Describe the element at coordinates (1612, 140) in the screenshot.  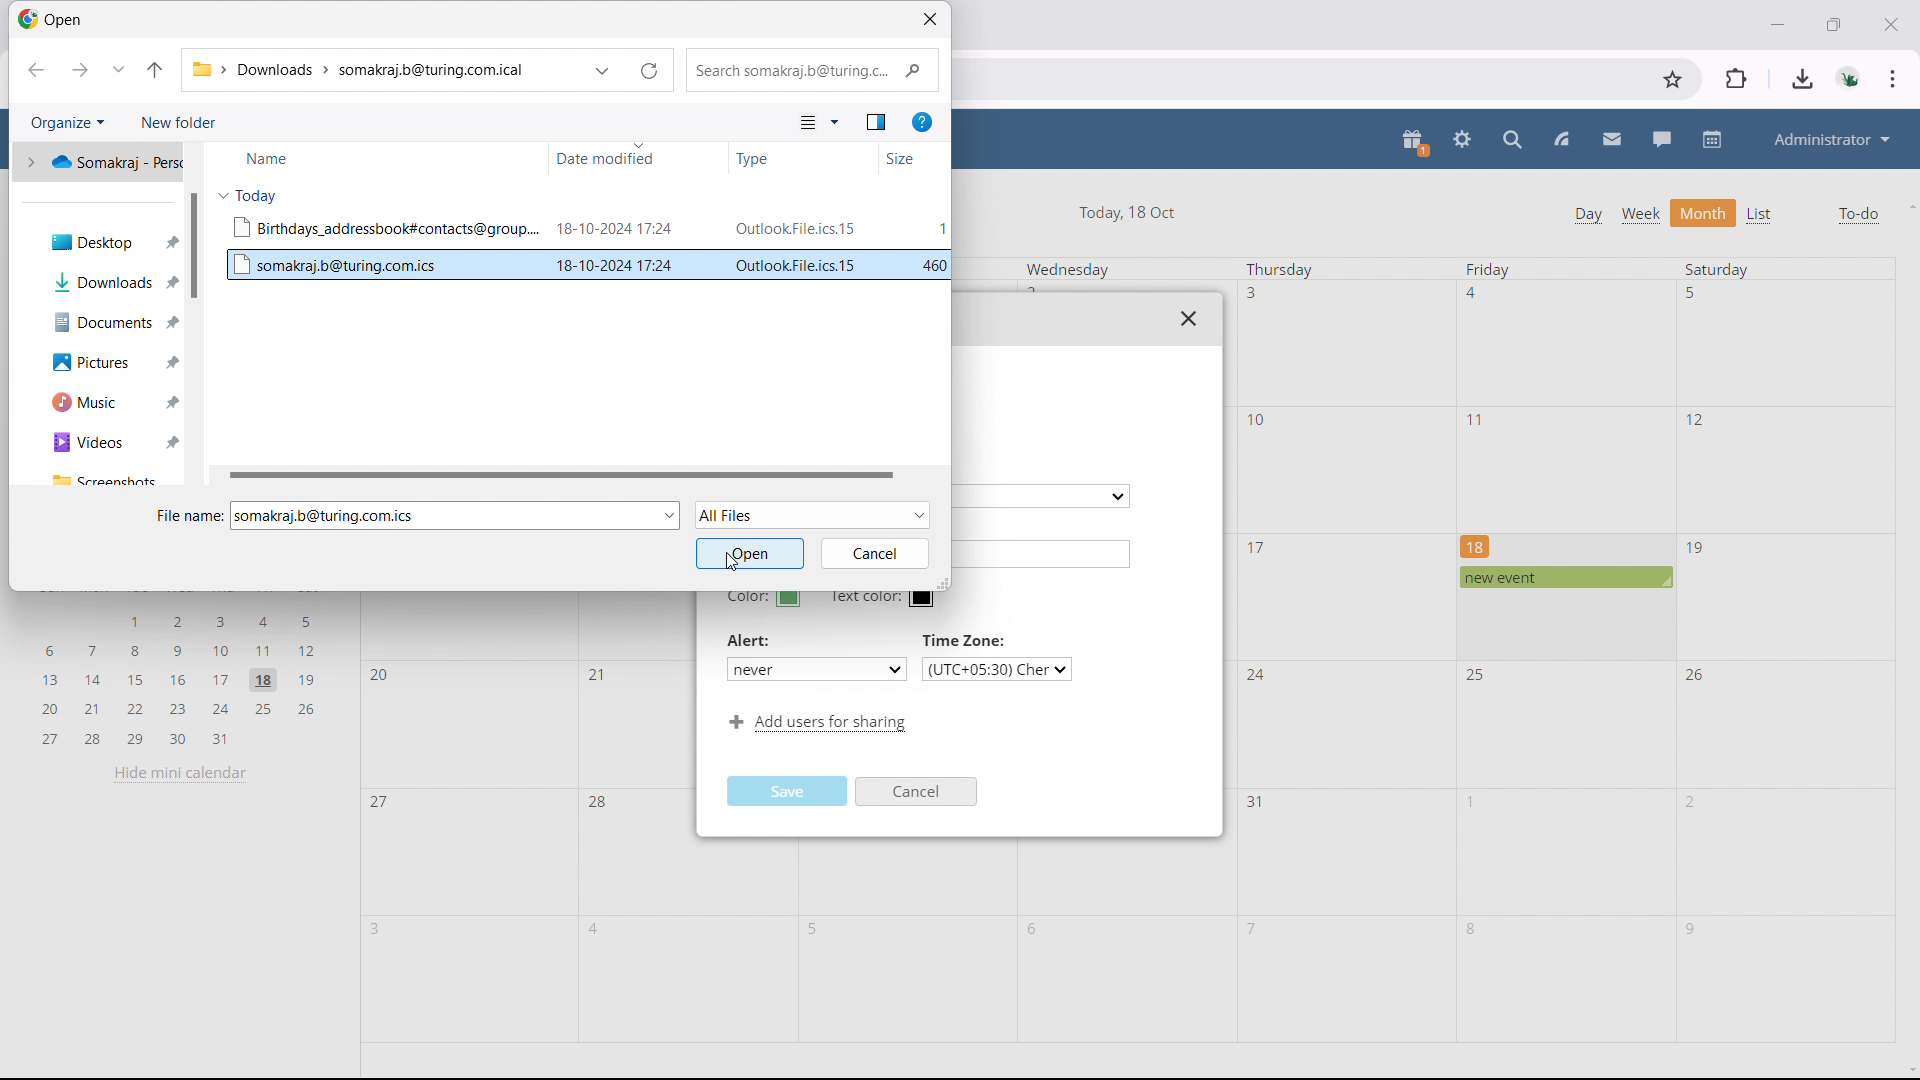
I see `mail` at that location.